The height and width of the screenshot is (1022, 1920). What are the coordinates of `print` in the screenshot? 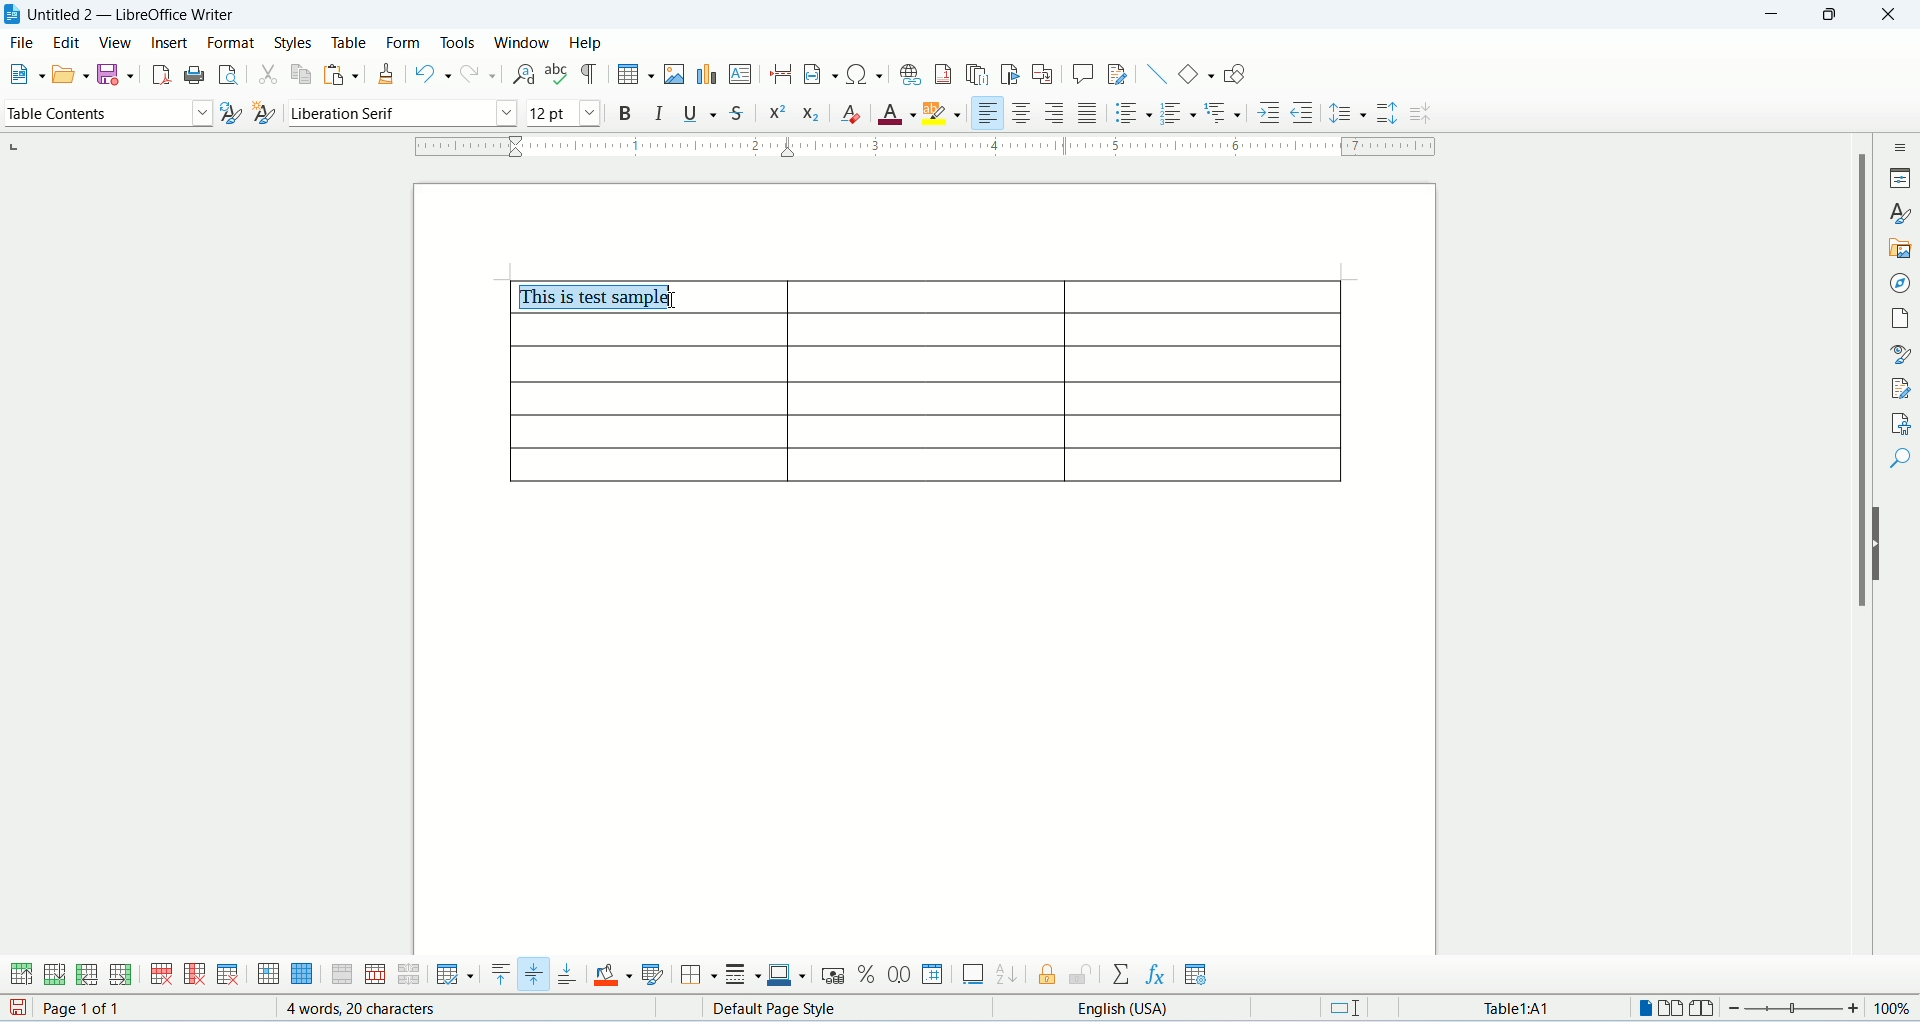 It's located at (196, 75).